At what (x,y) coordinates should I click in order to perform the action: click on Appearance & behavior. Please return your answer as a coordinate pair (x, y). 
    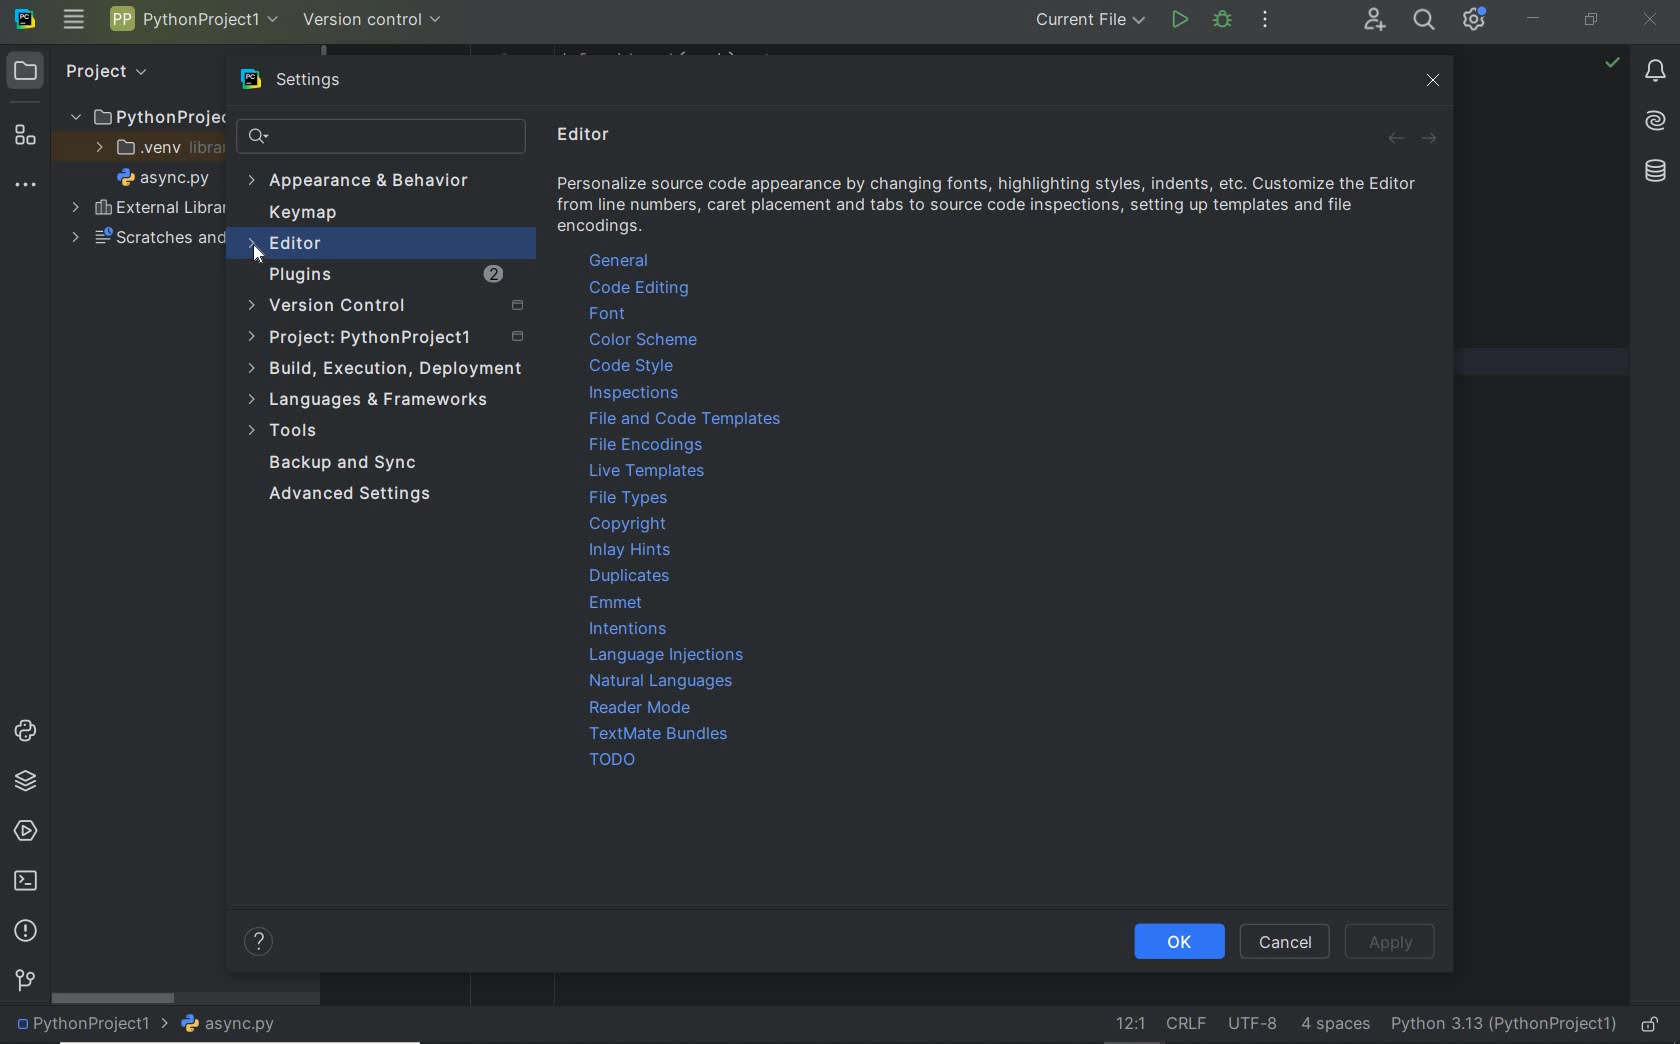
    Looking at the image, I should click on (373, 182).